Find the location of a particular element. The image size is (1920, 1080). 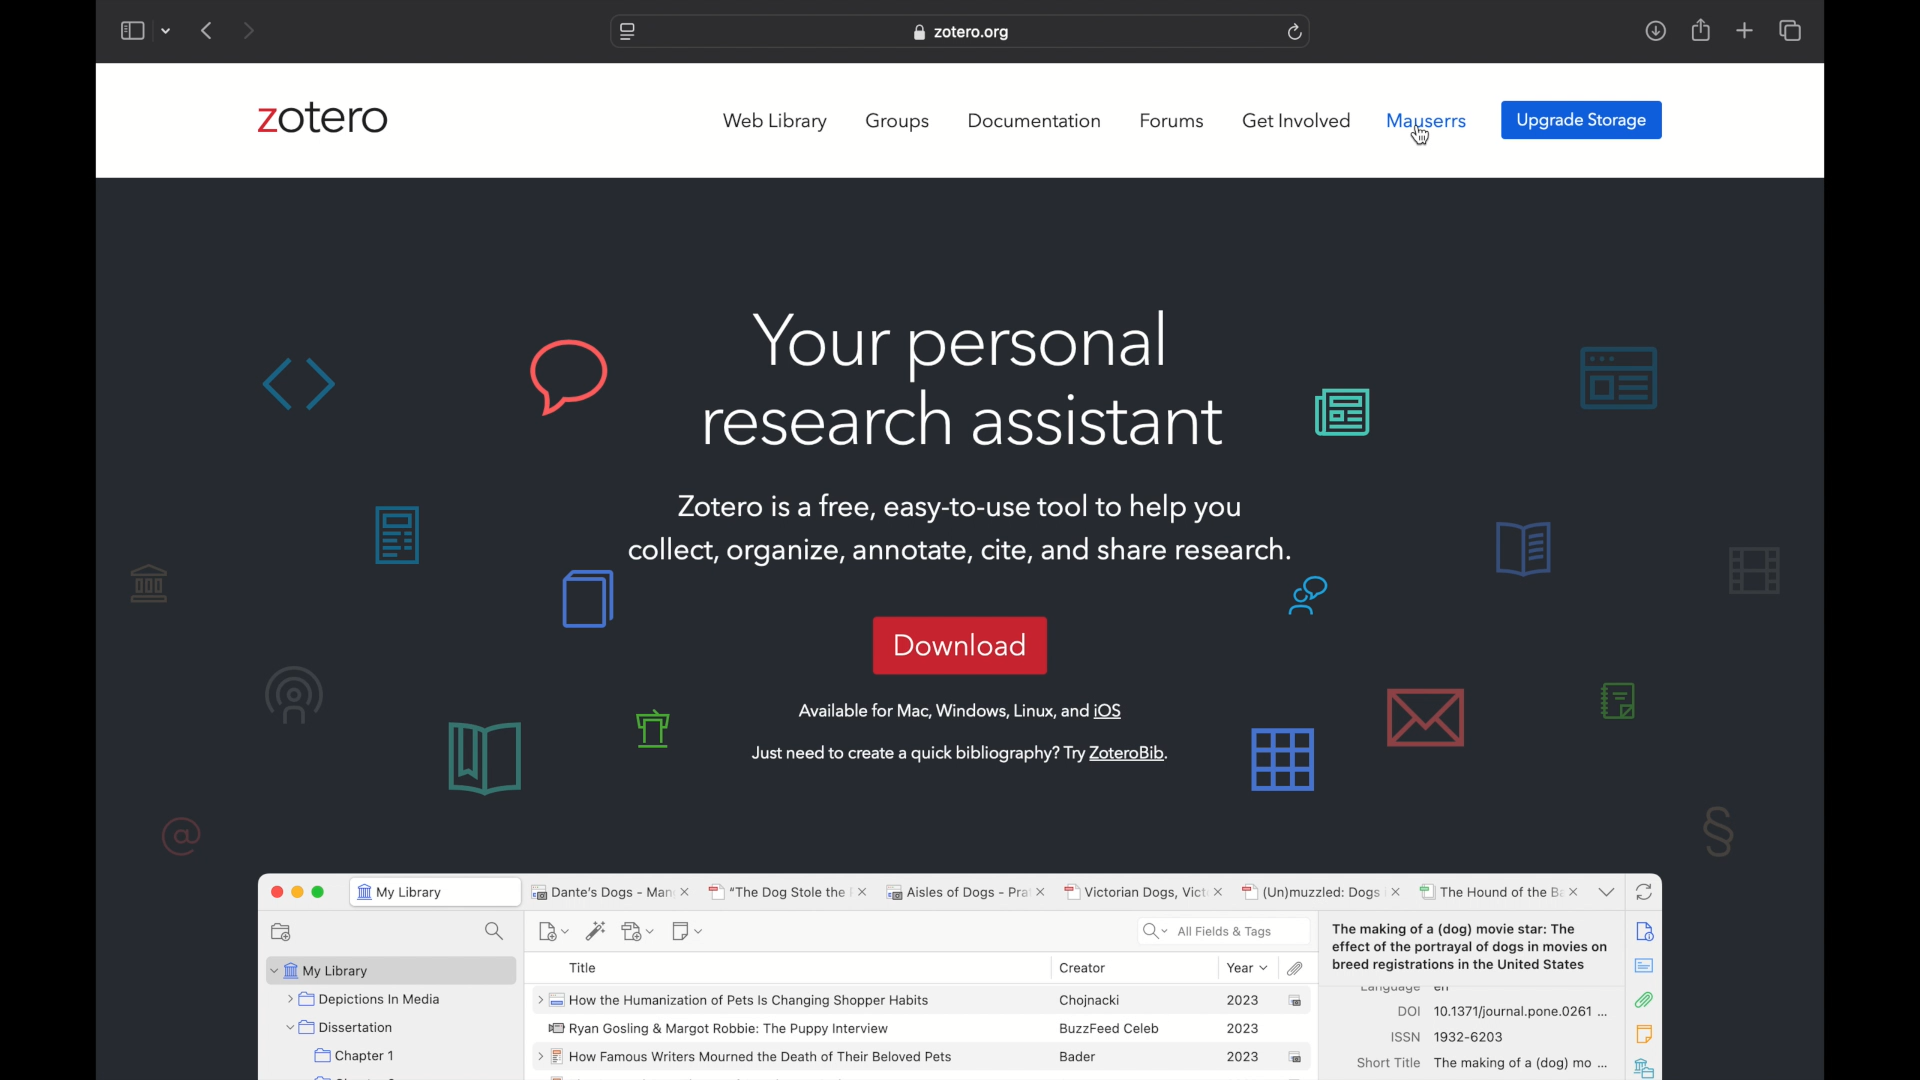

forums is located at coordinates (1172, 121).